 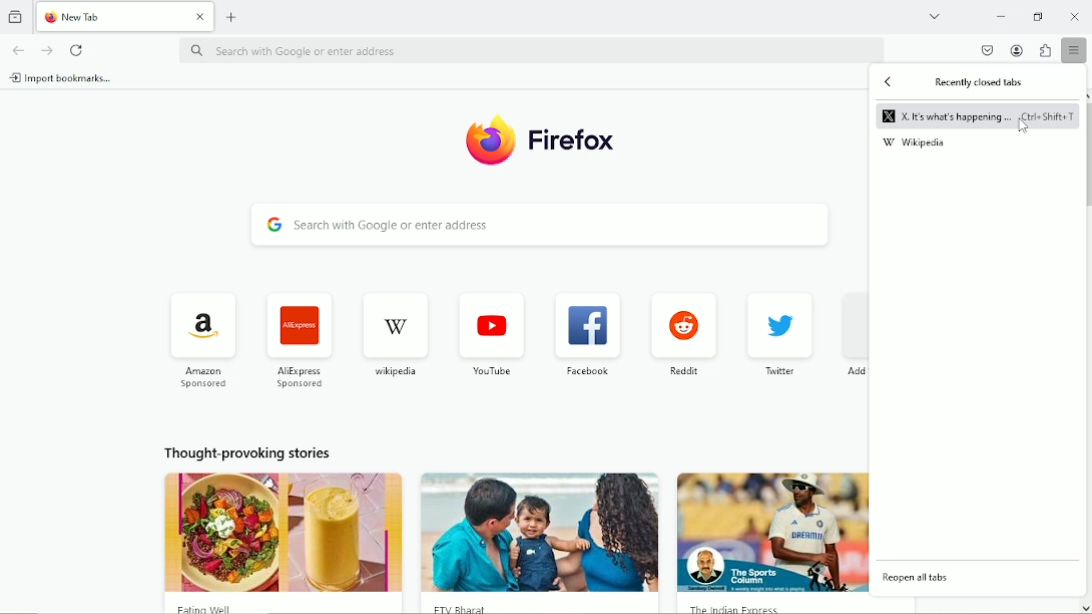 What do you see at coordinates (200, 17) in the screenshot?
I see `Close` at bounding box center [200, 17].